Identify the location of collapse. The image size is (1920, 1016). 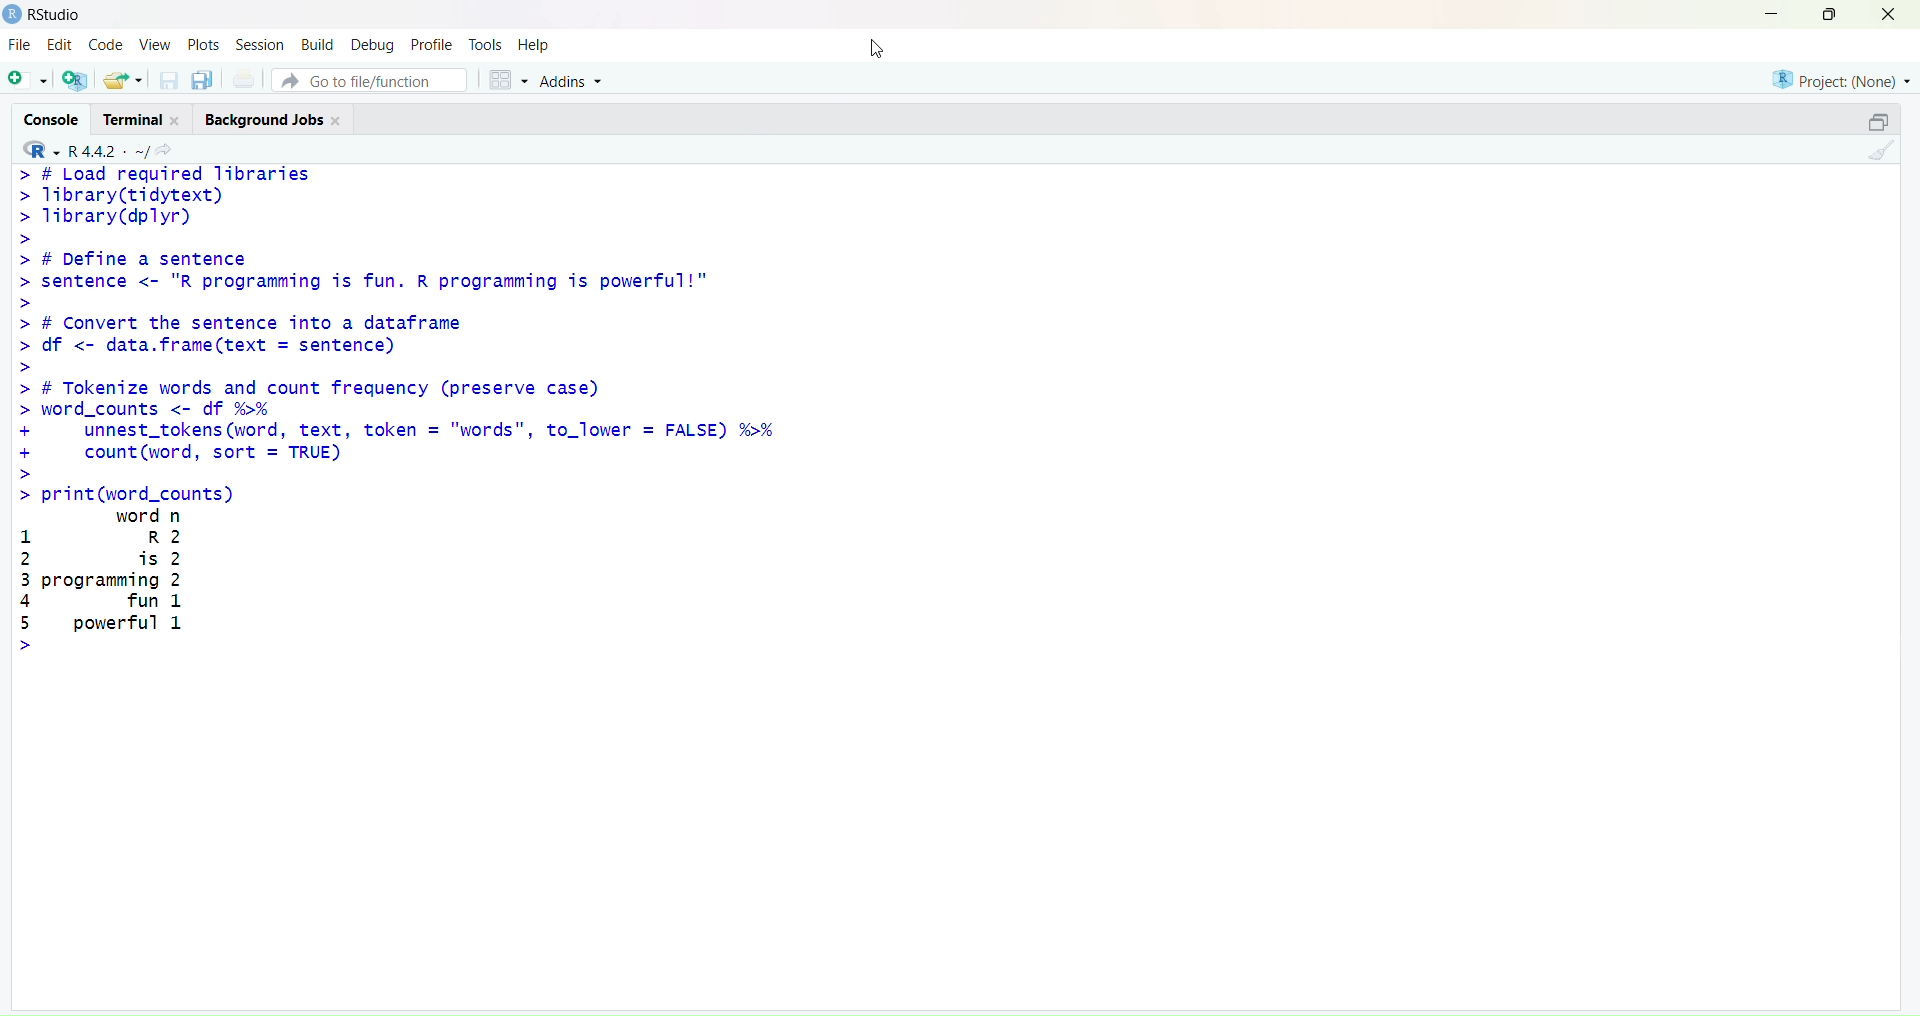
(1881, 121).